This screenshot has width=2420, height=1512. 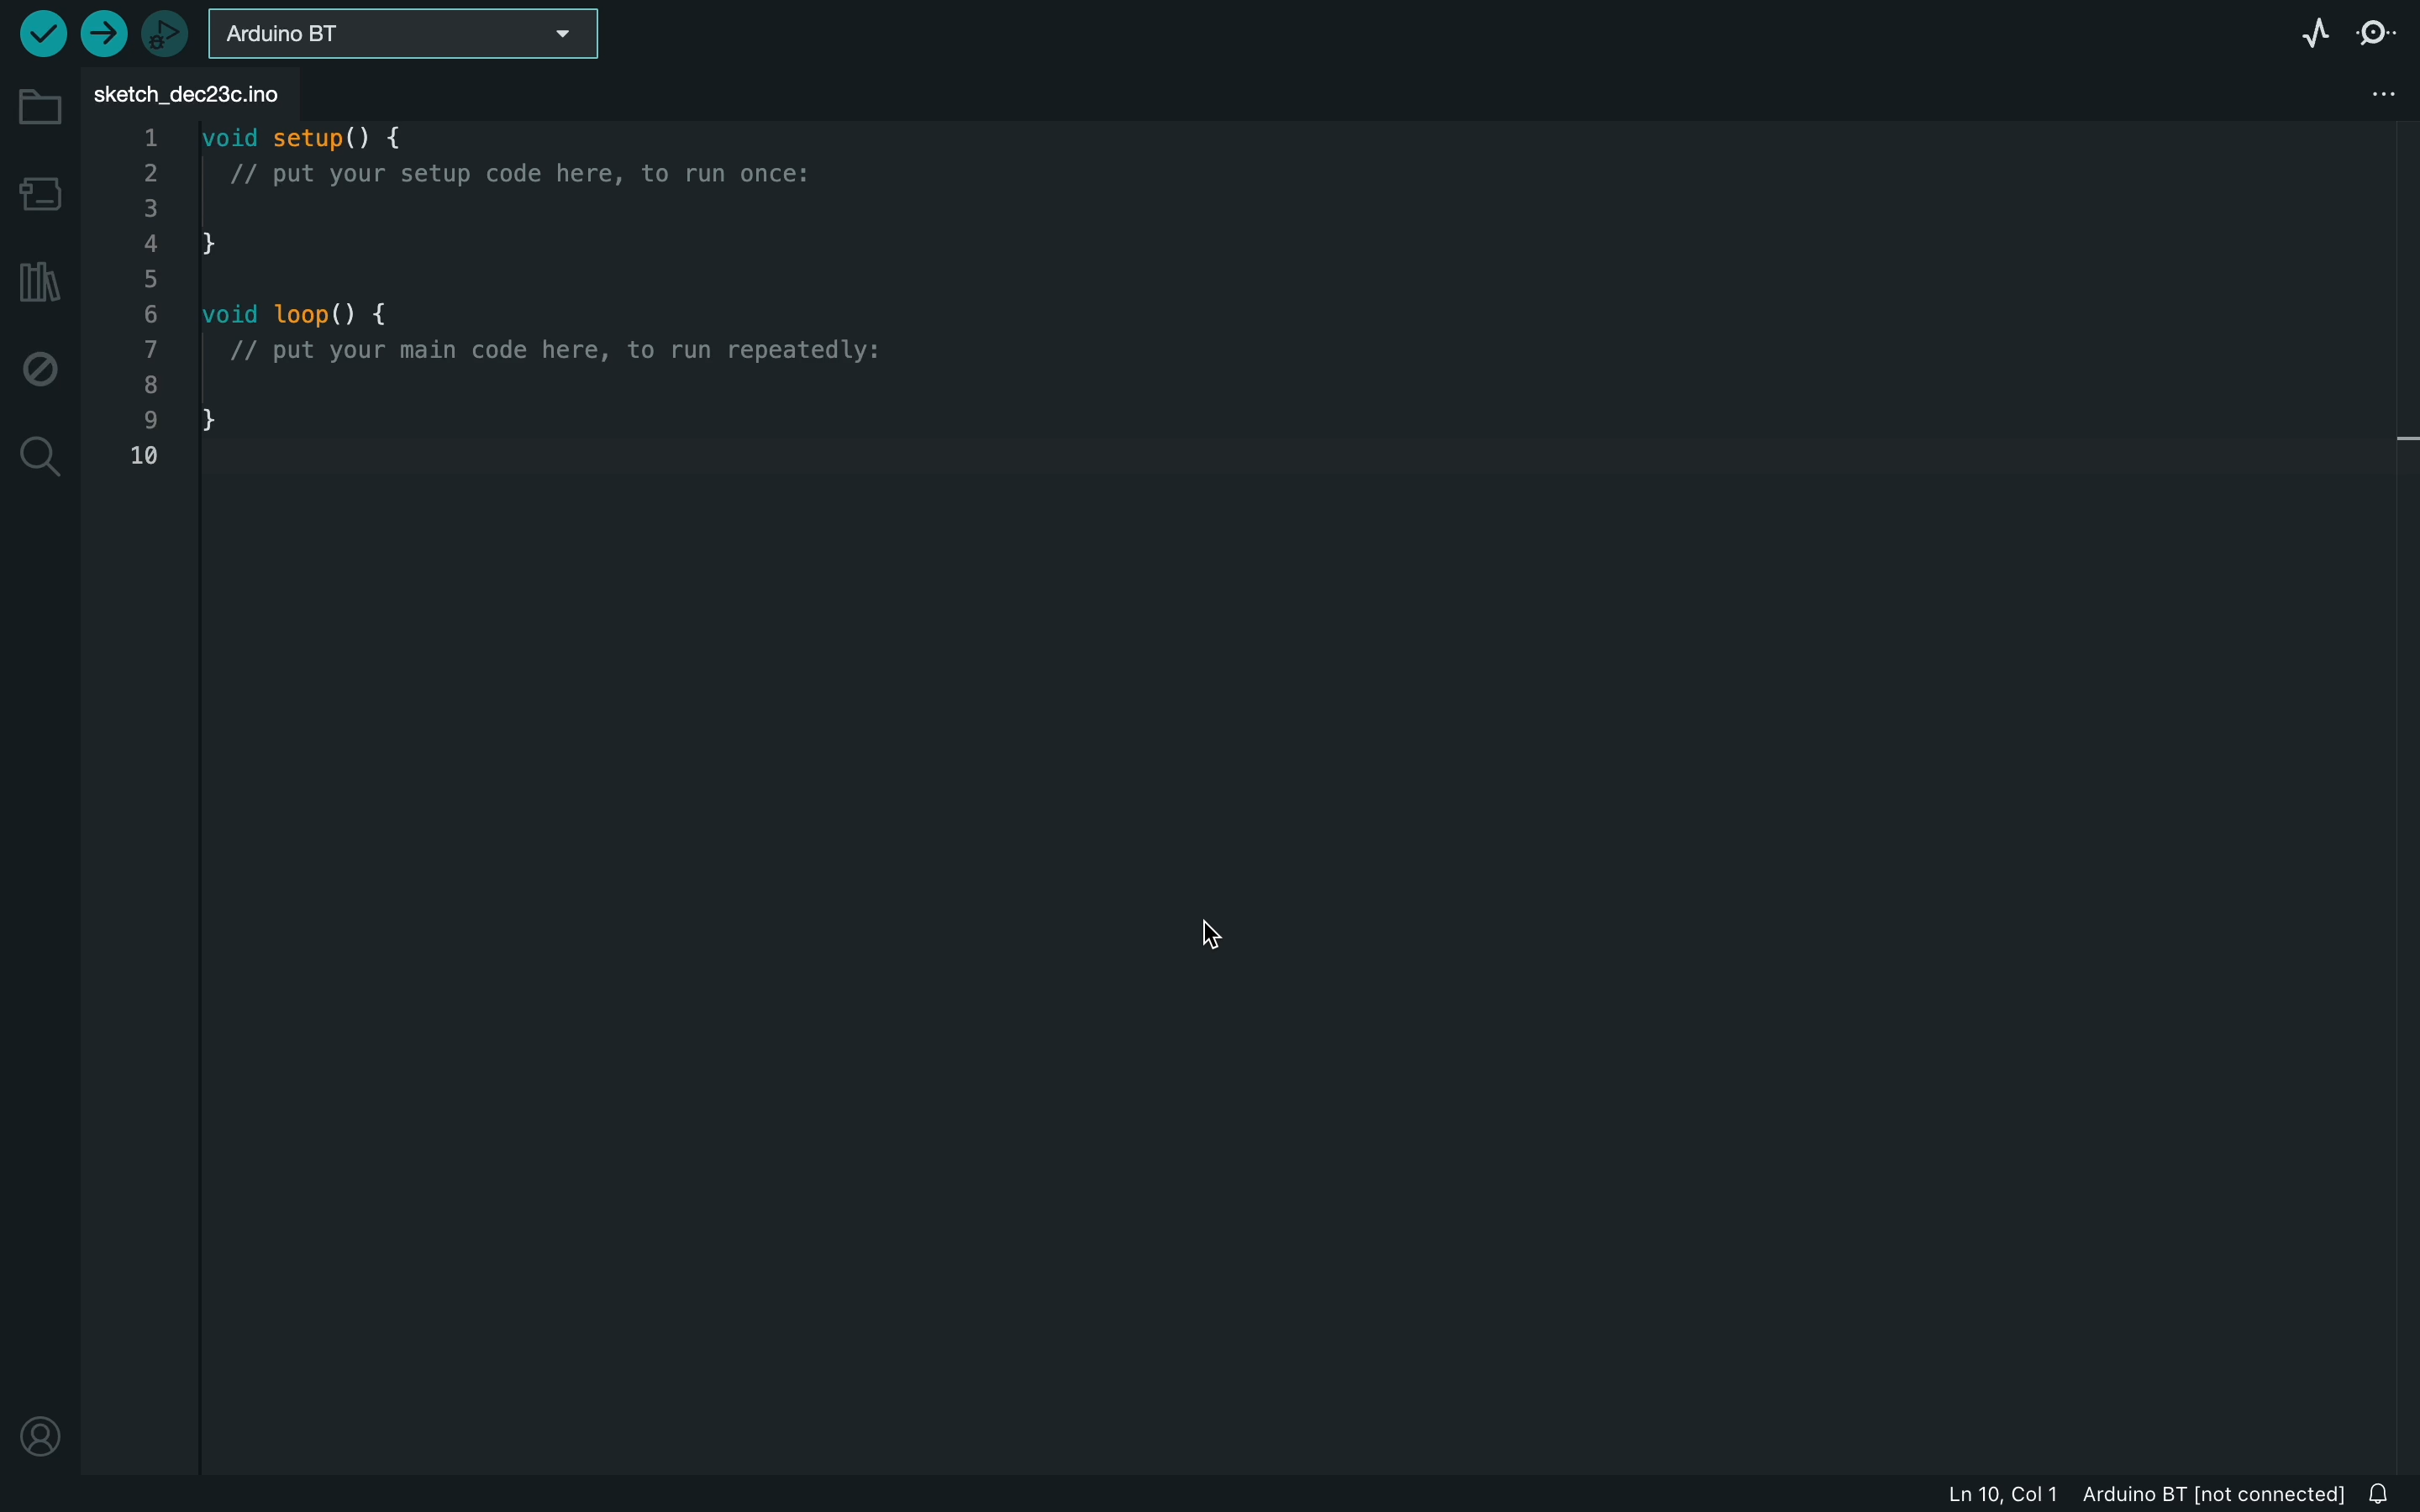 What do you see at coordinates (41, 279) in the screenshot?
I see `library manger` at bounding box center [41, 279].